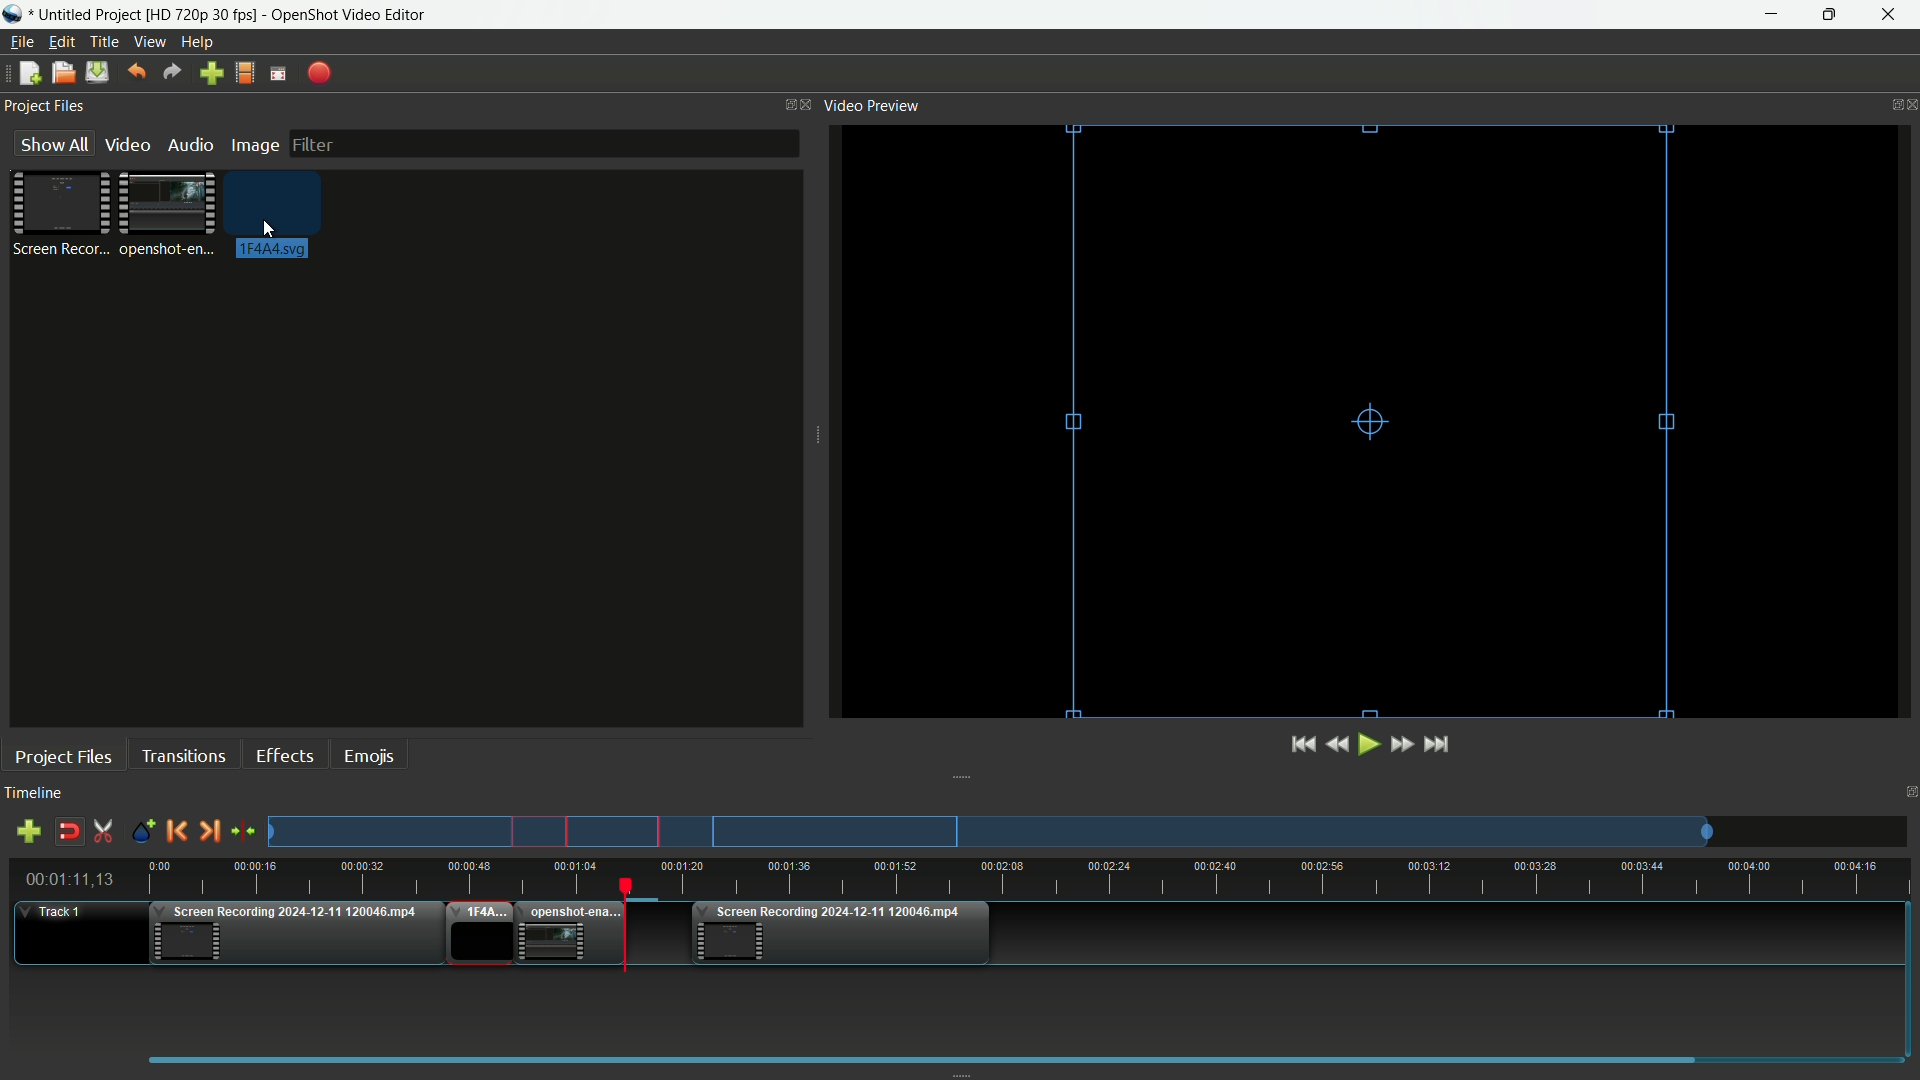  What do you see at coordinates (1908, 103) in the screenshot?
I see `close video preview` at bounding box center [1908, 103].